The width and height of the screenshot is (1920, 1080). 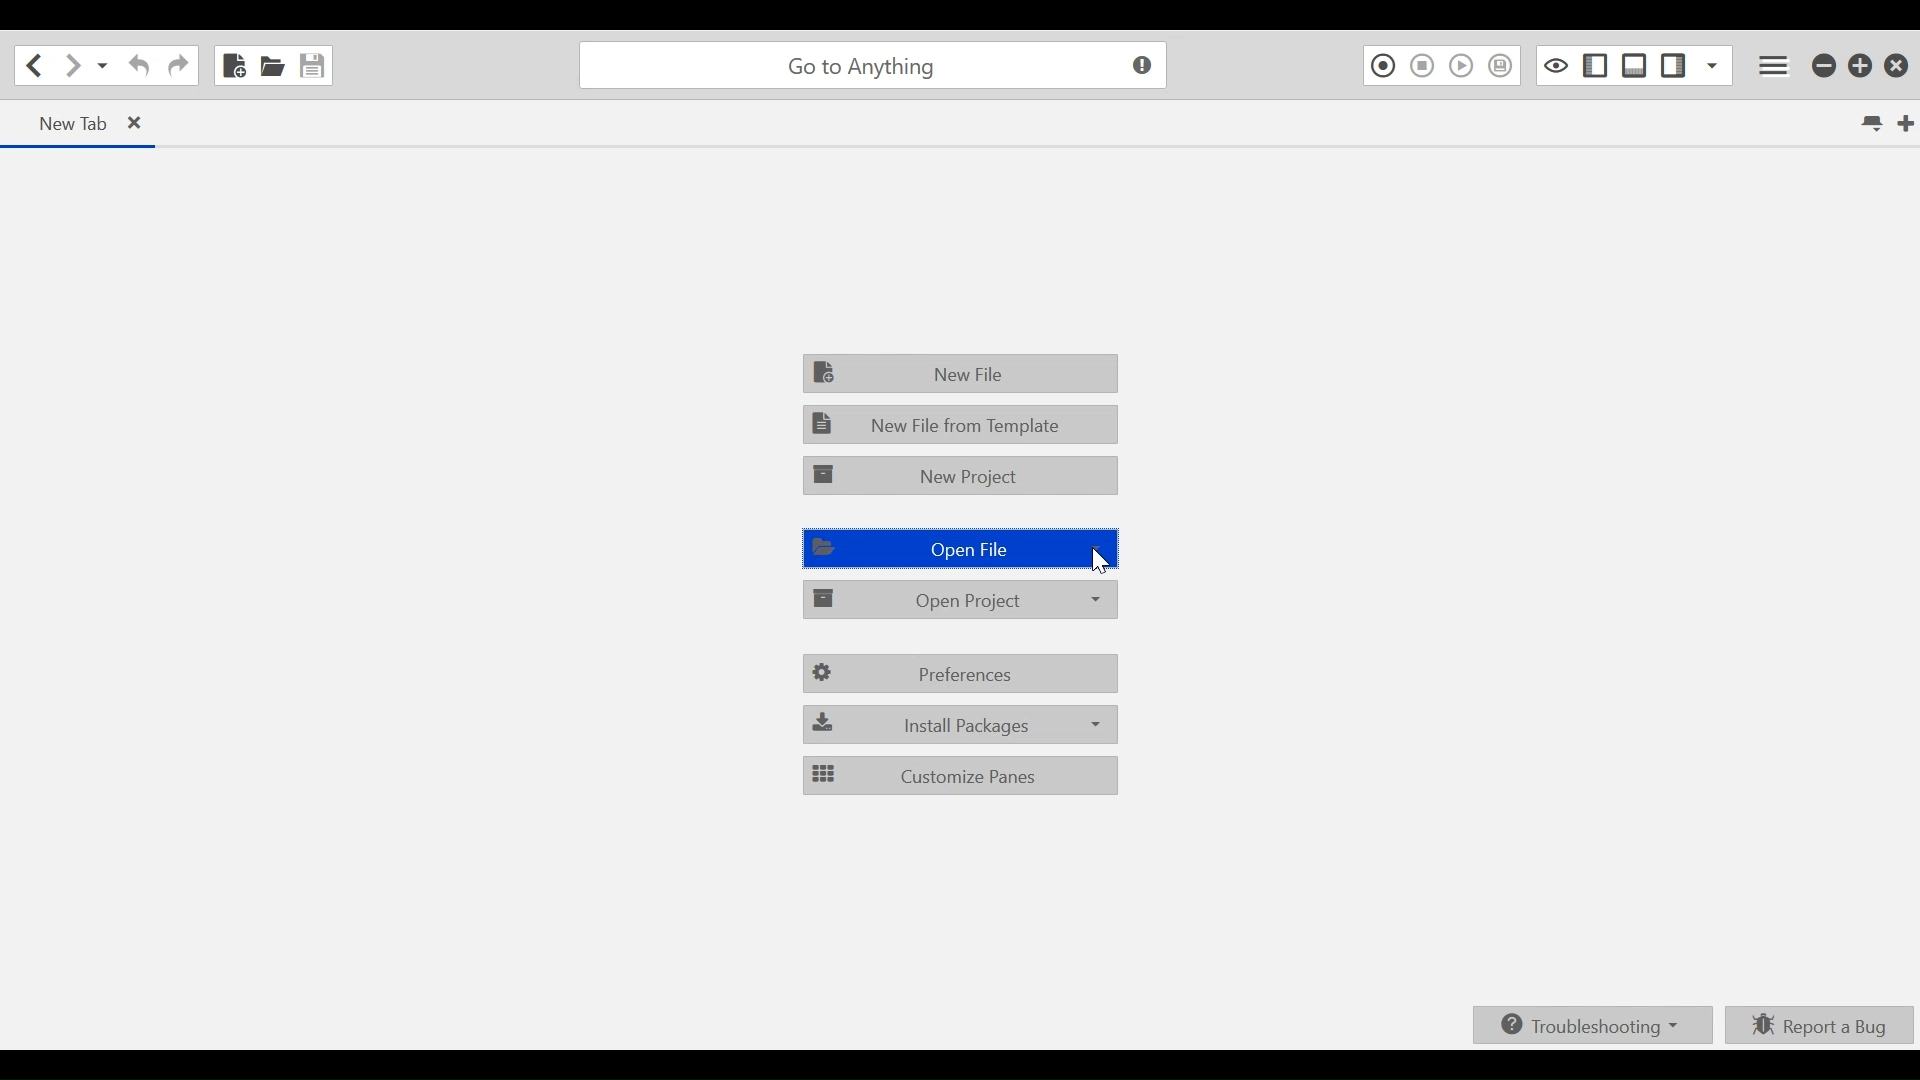 I want to click on Undo, so click(x=140, y=65).